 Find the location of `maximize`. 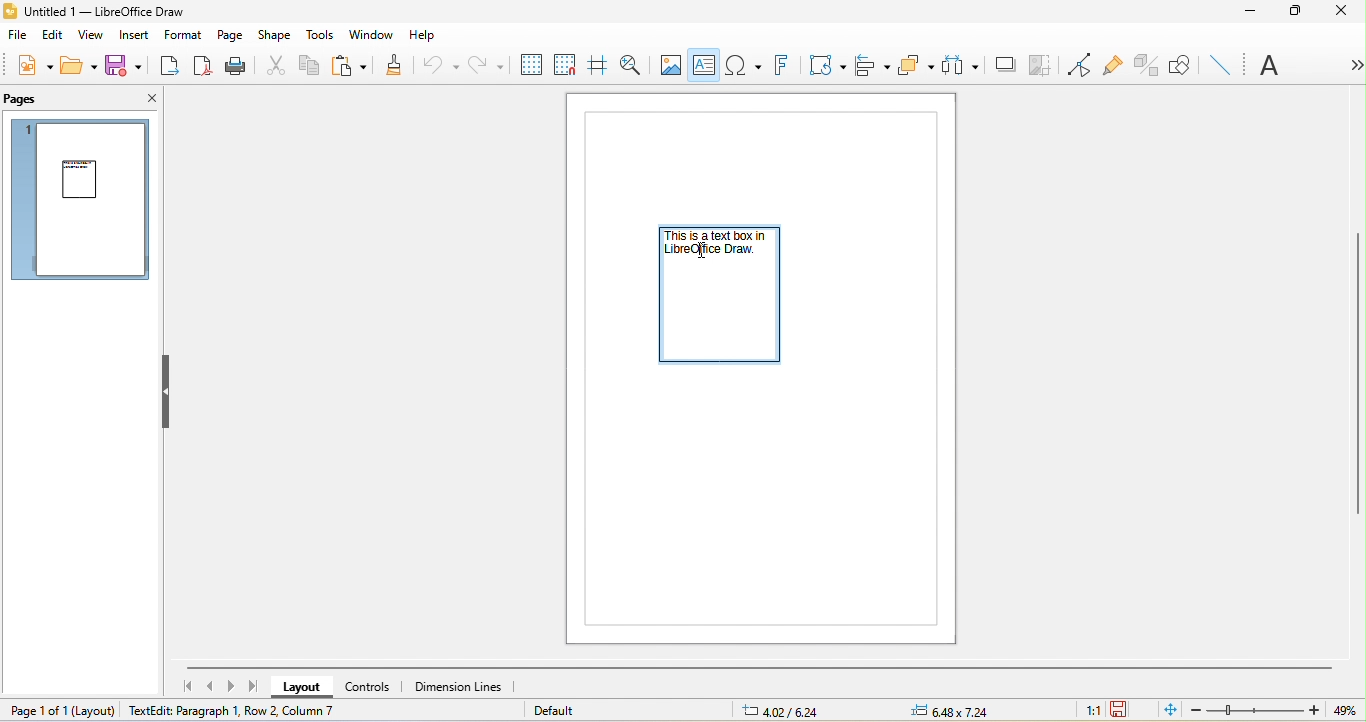

maximize is located at coordinates (1298, 12).